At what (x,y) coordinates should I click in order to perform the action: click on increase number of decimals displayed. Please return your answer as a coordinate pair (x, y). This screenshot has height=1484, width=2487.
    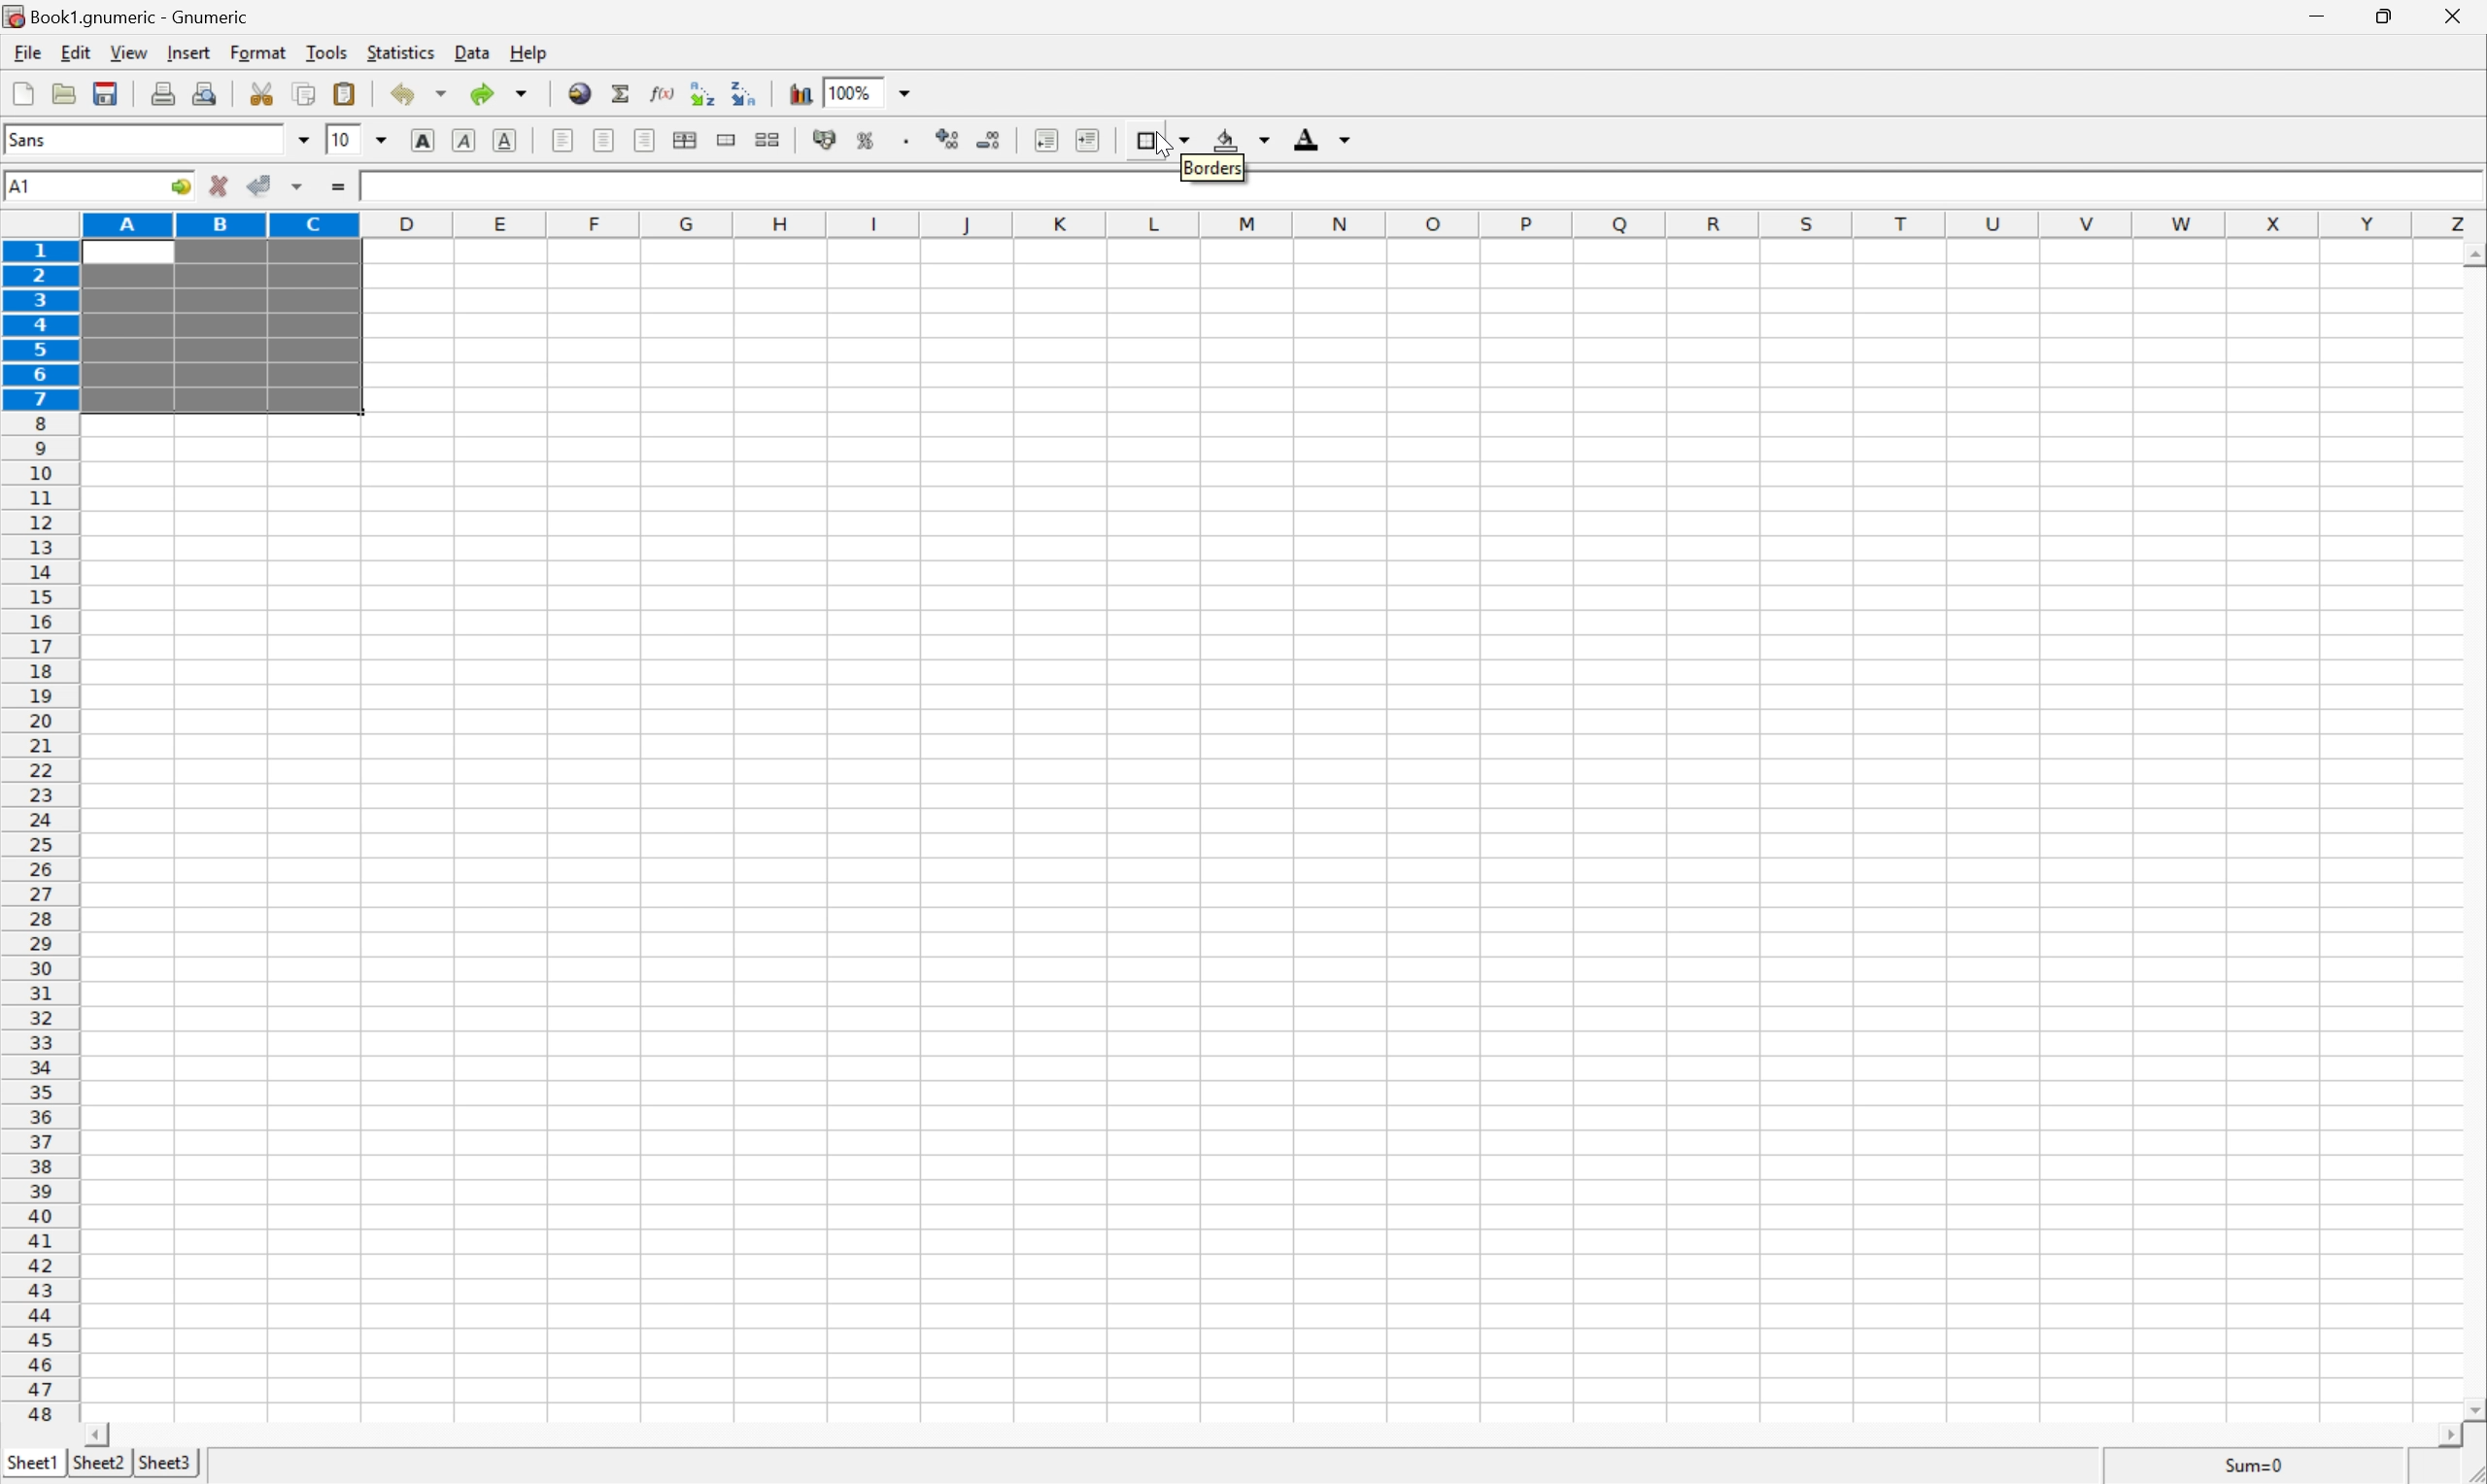
    Looking at the image, I should click on (951, 140).